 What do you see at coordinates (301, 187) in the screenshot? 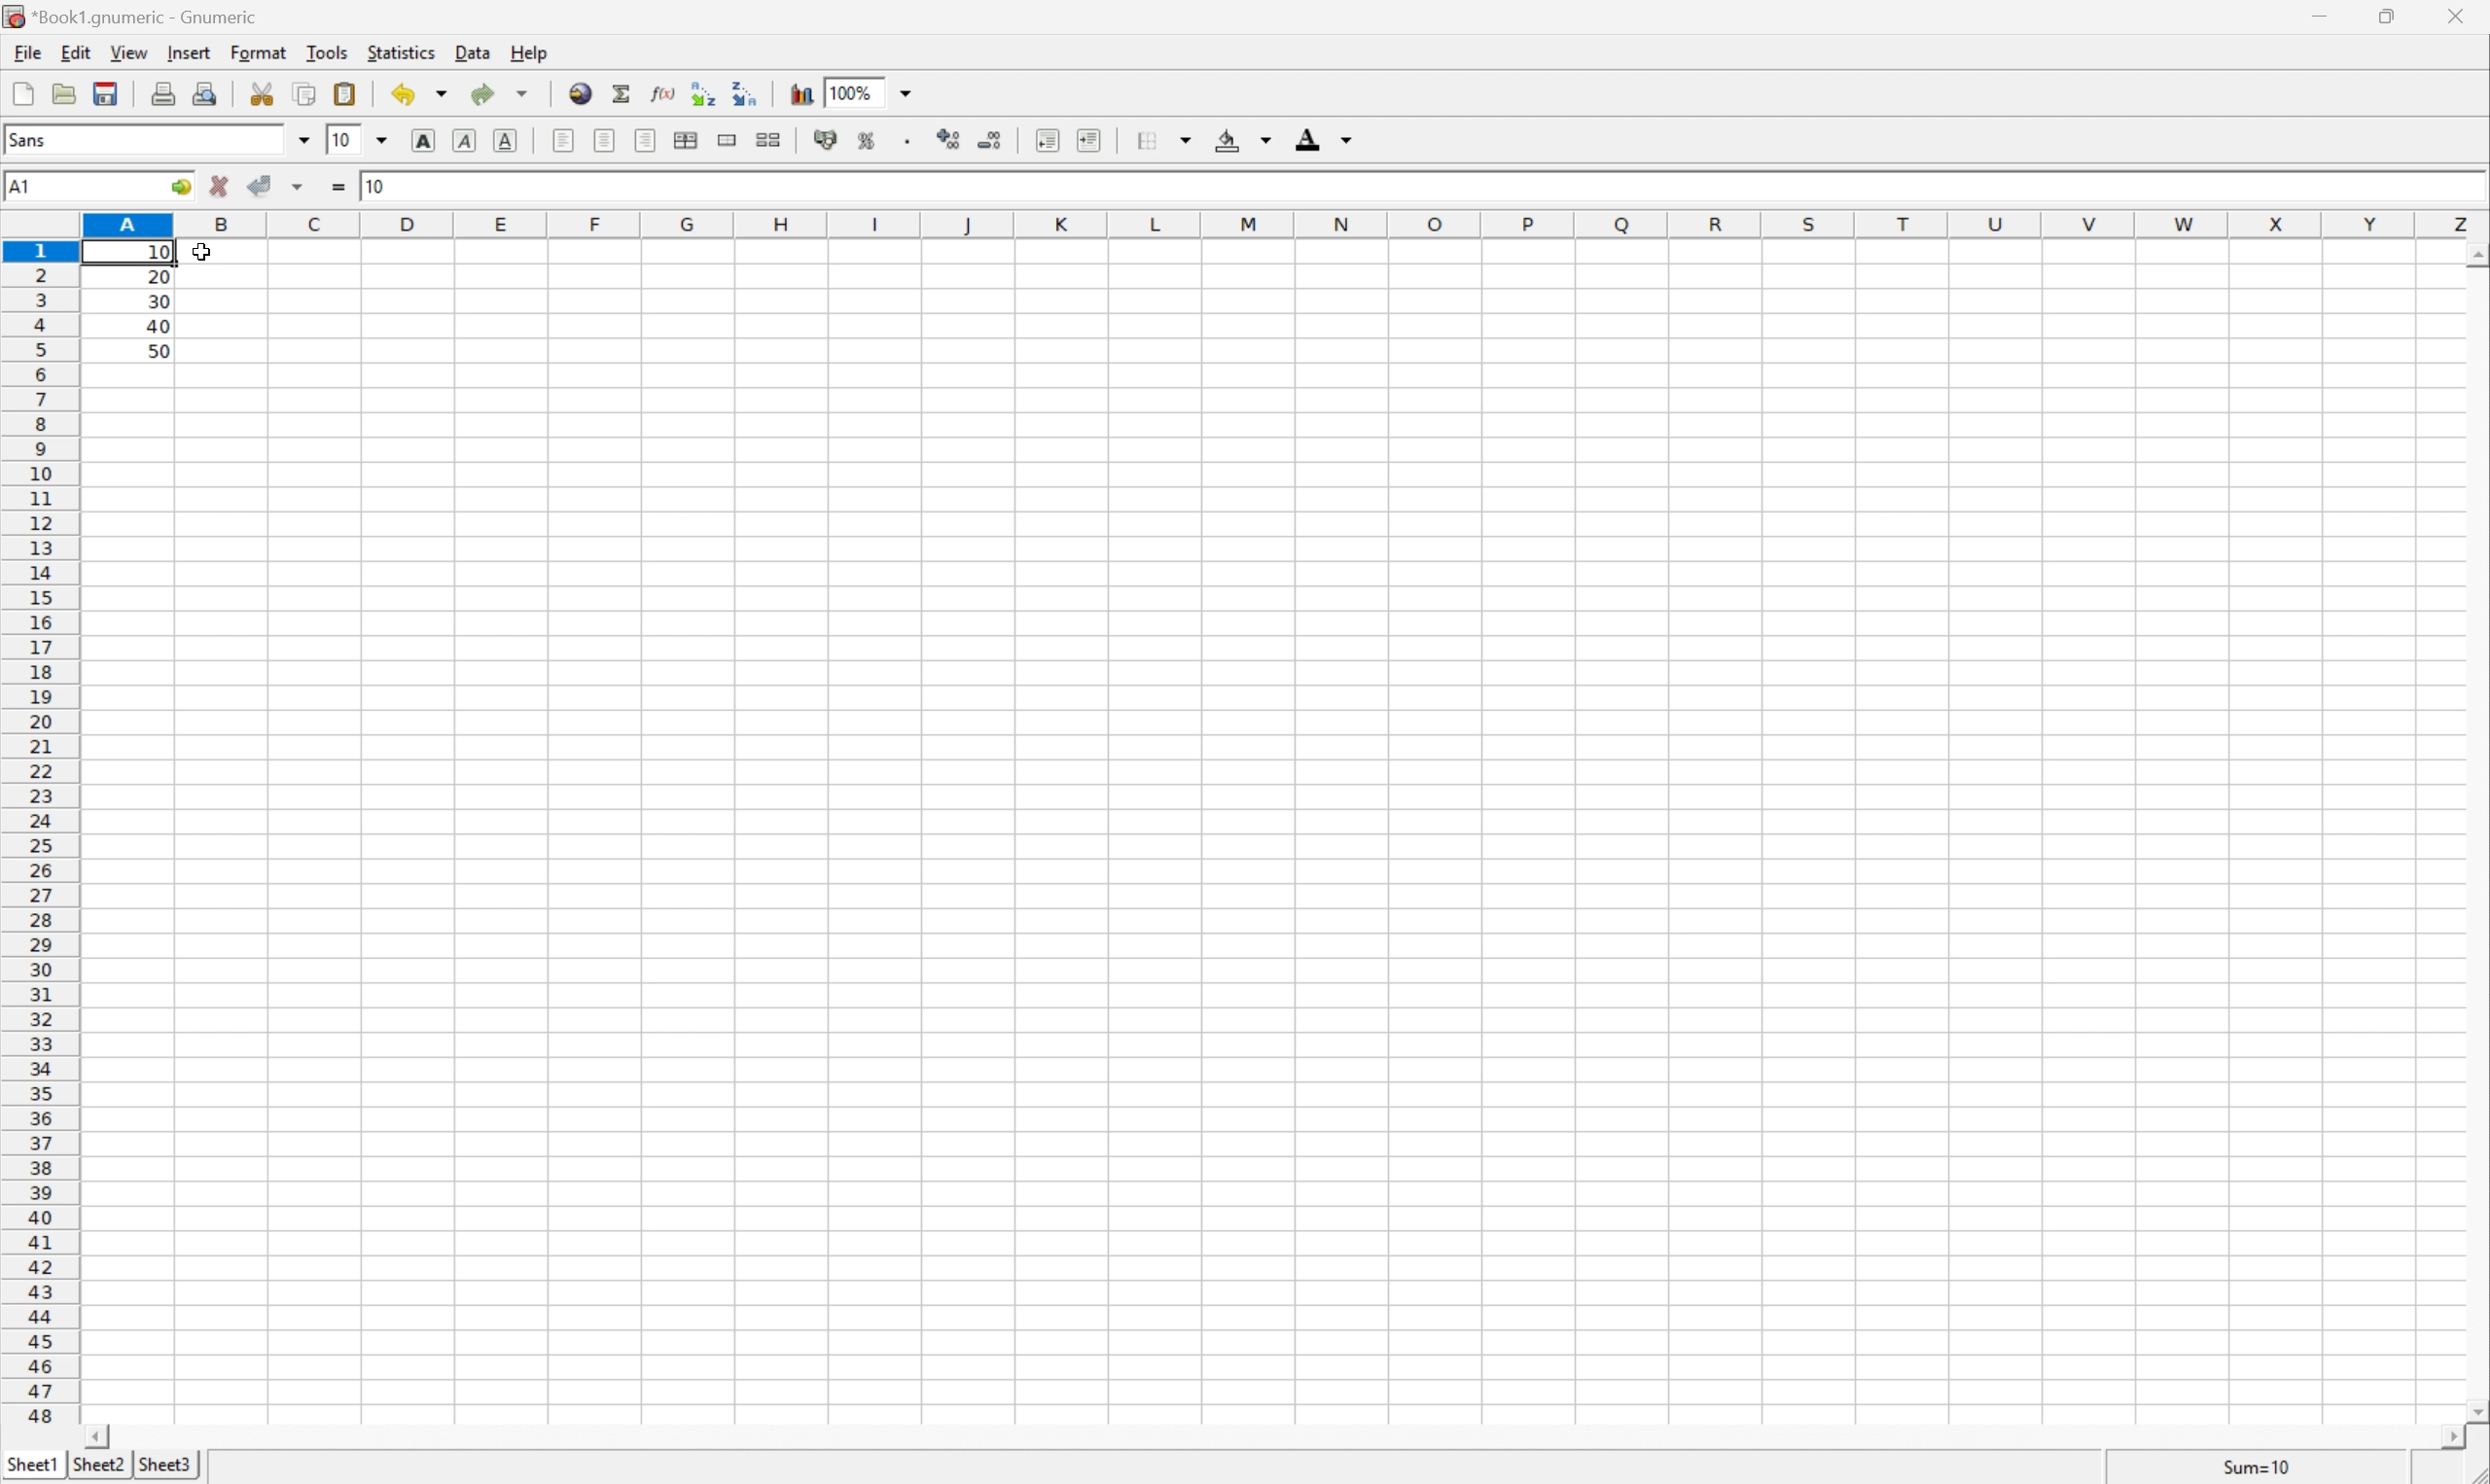
I see `Accept changes in multiple cells` at bounding box center [301, 187].